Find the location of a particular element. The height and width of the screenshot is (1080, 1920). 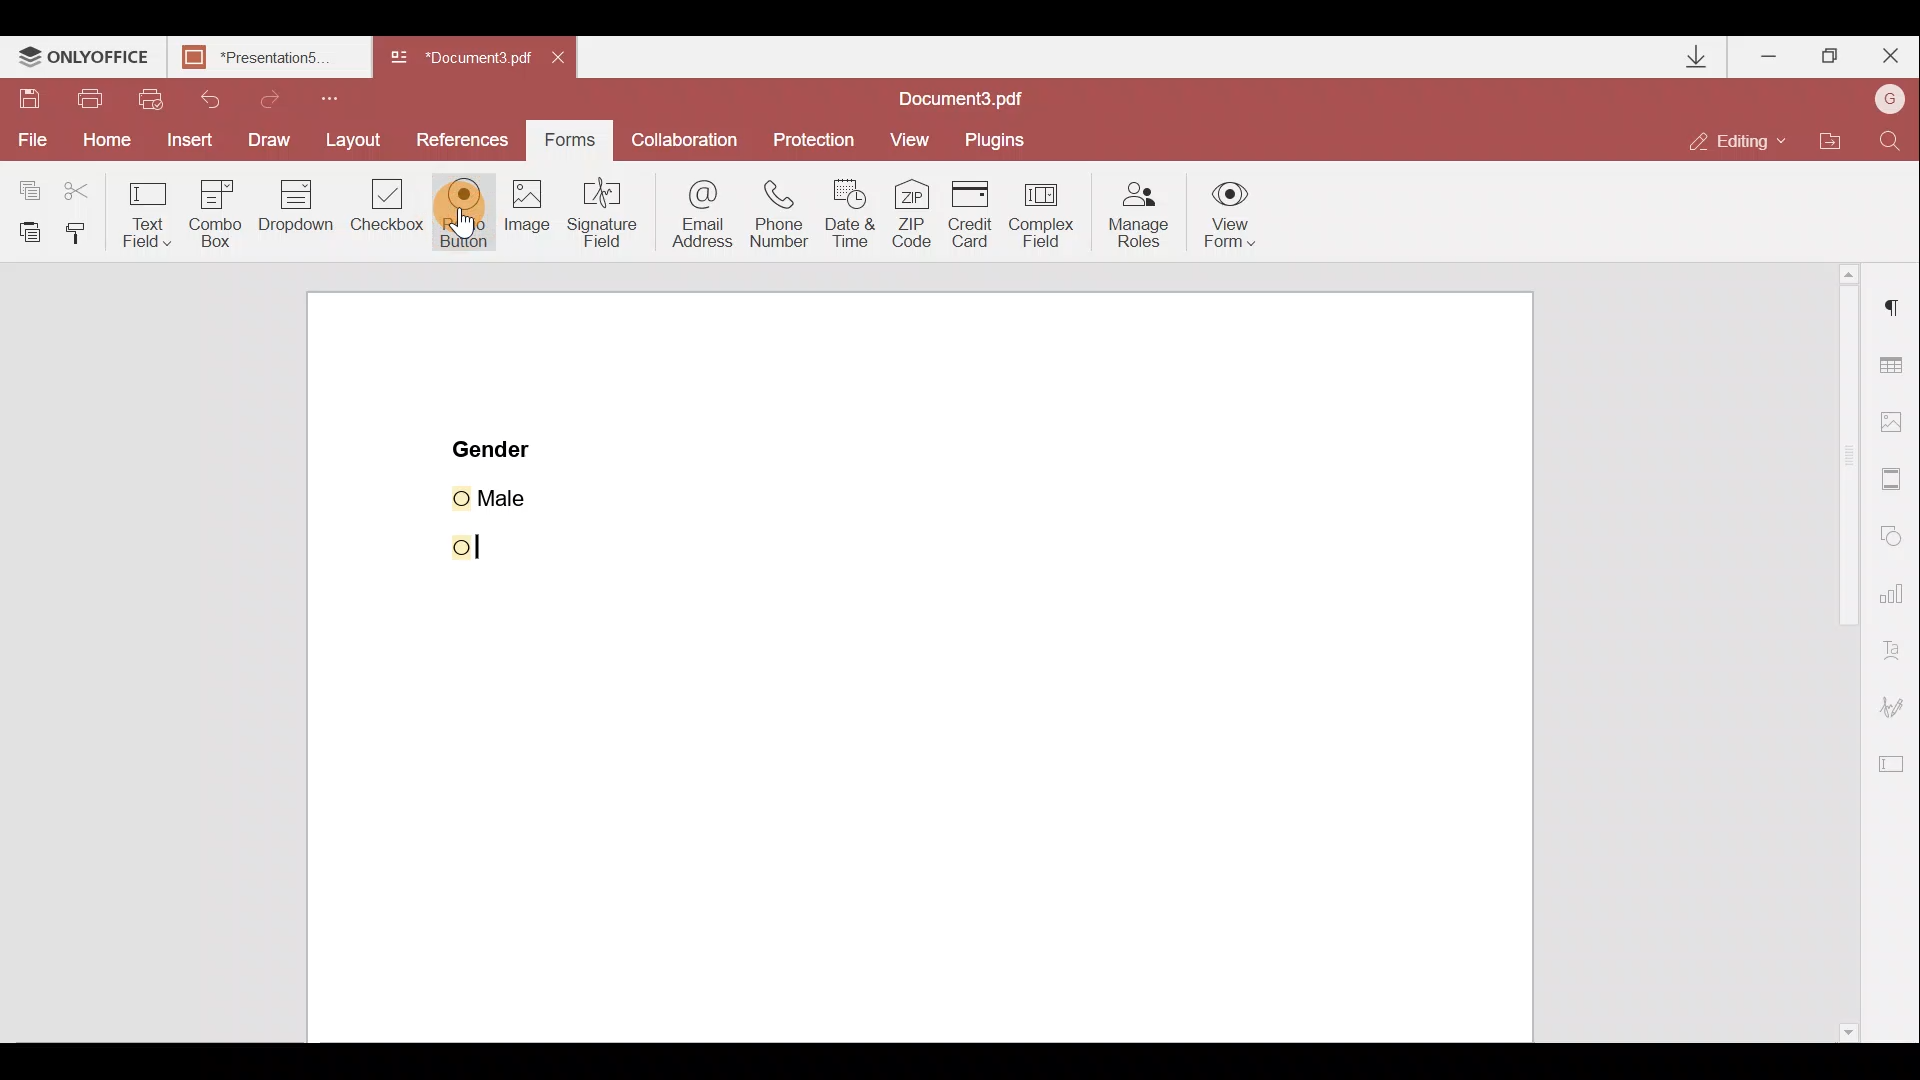

Cut is located at coordinates (77, 187).